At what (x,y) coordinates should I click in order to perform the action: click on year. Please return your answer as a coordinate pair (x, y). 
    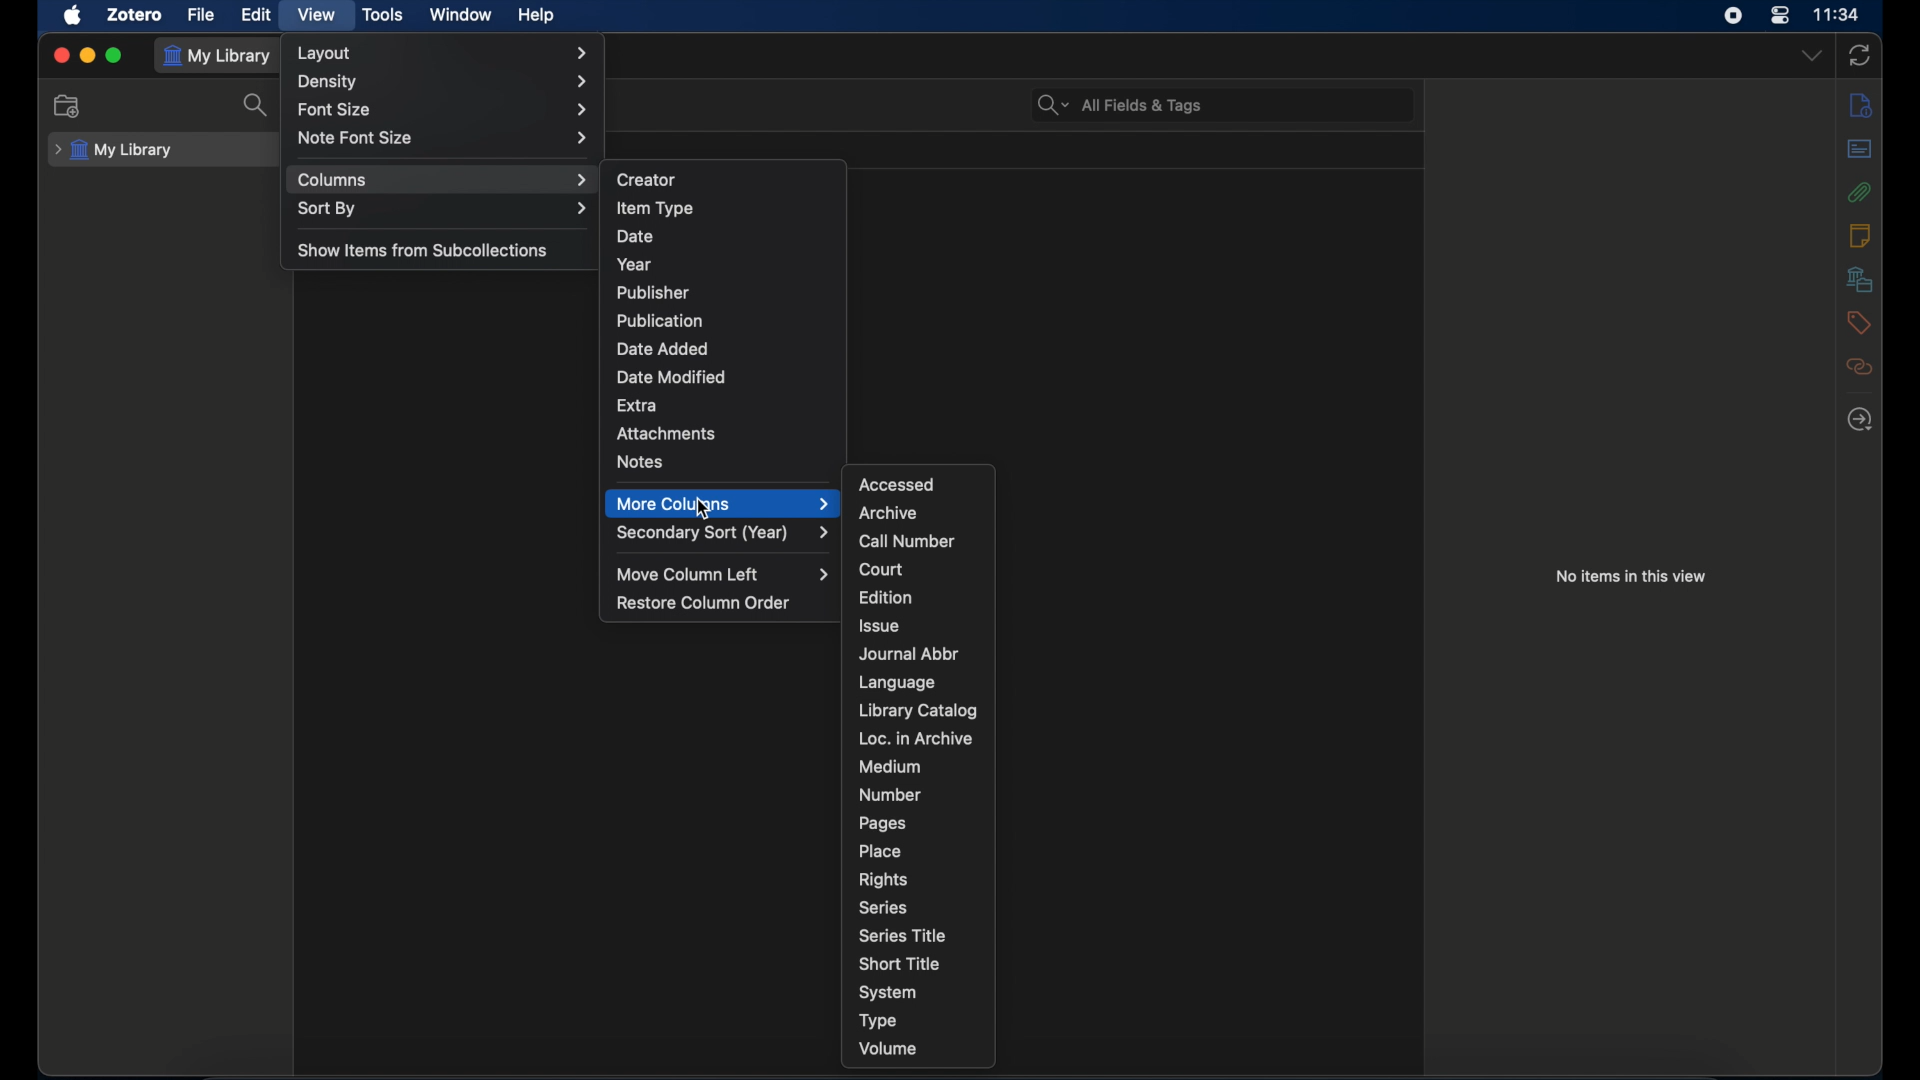
    Looking at the image, I should click on (635, 264).